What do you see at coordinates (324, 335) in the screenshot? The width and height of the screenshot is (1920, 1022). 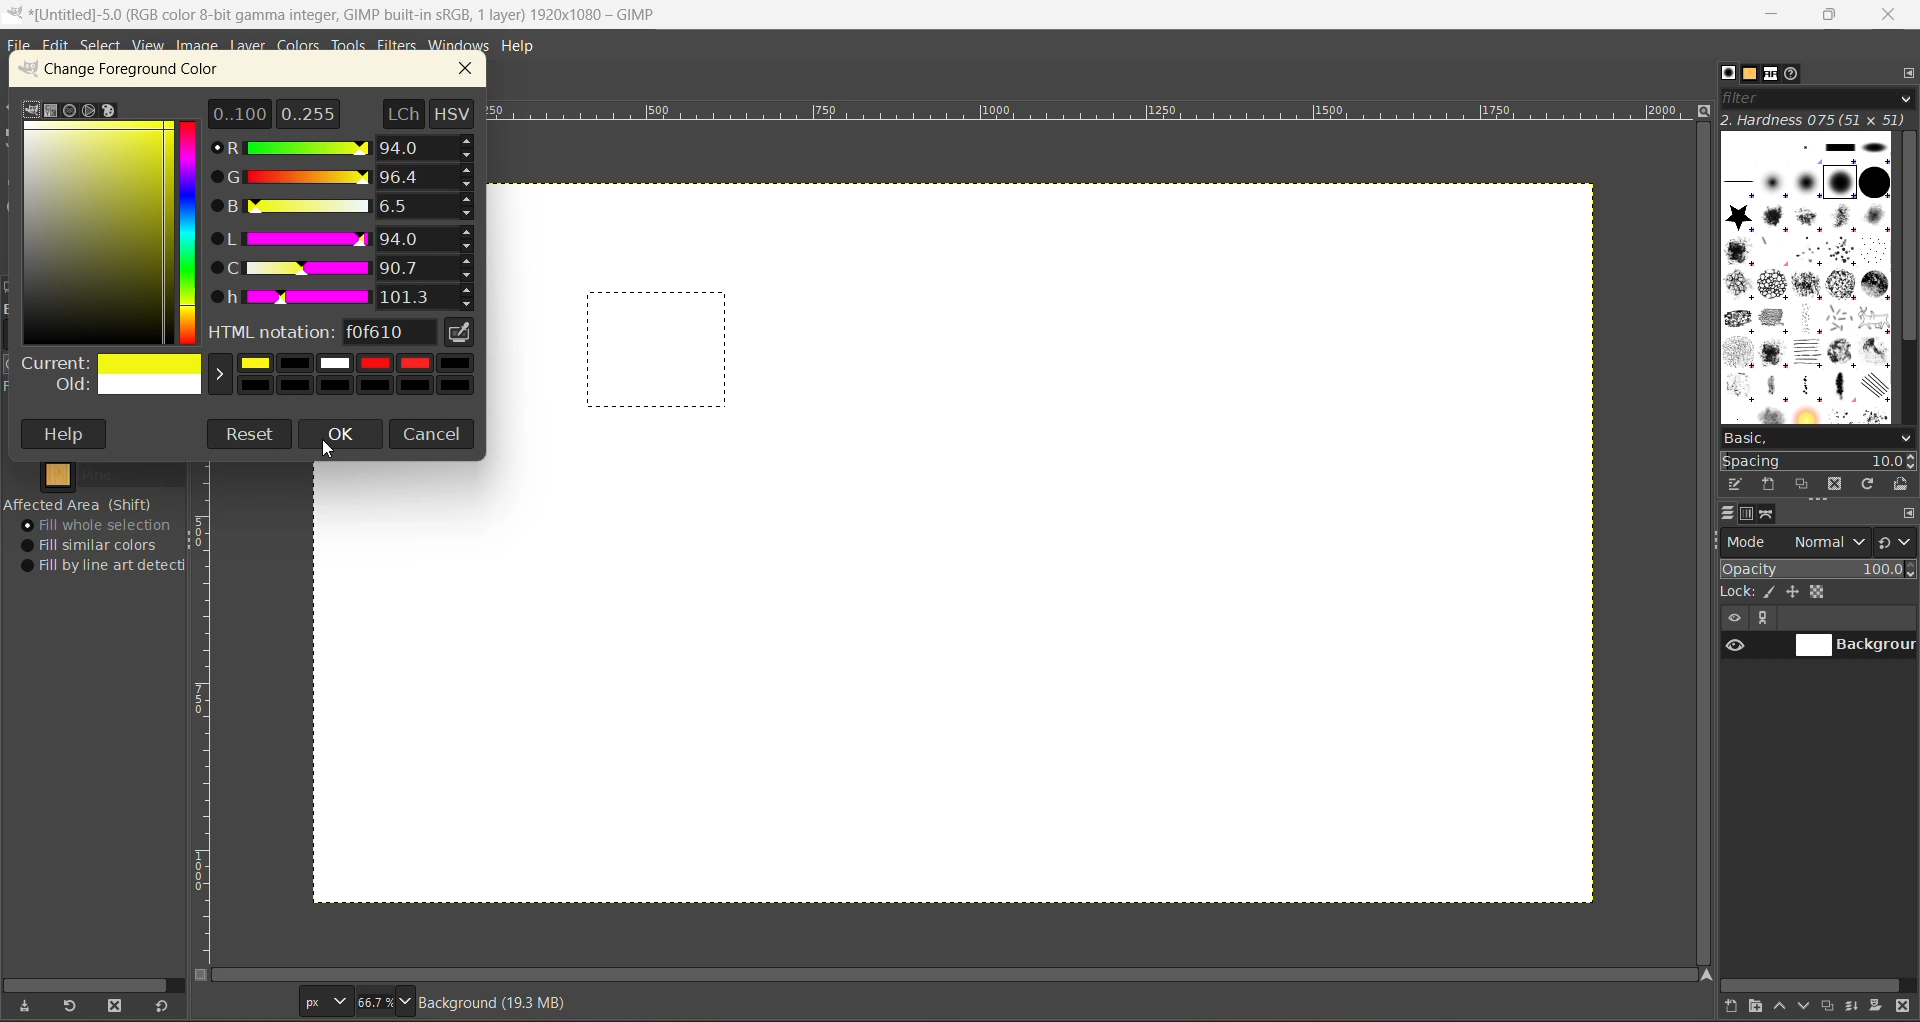 I see `html notation` at bounding box center [324, 335].